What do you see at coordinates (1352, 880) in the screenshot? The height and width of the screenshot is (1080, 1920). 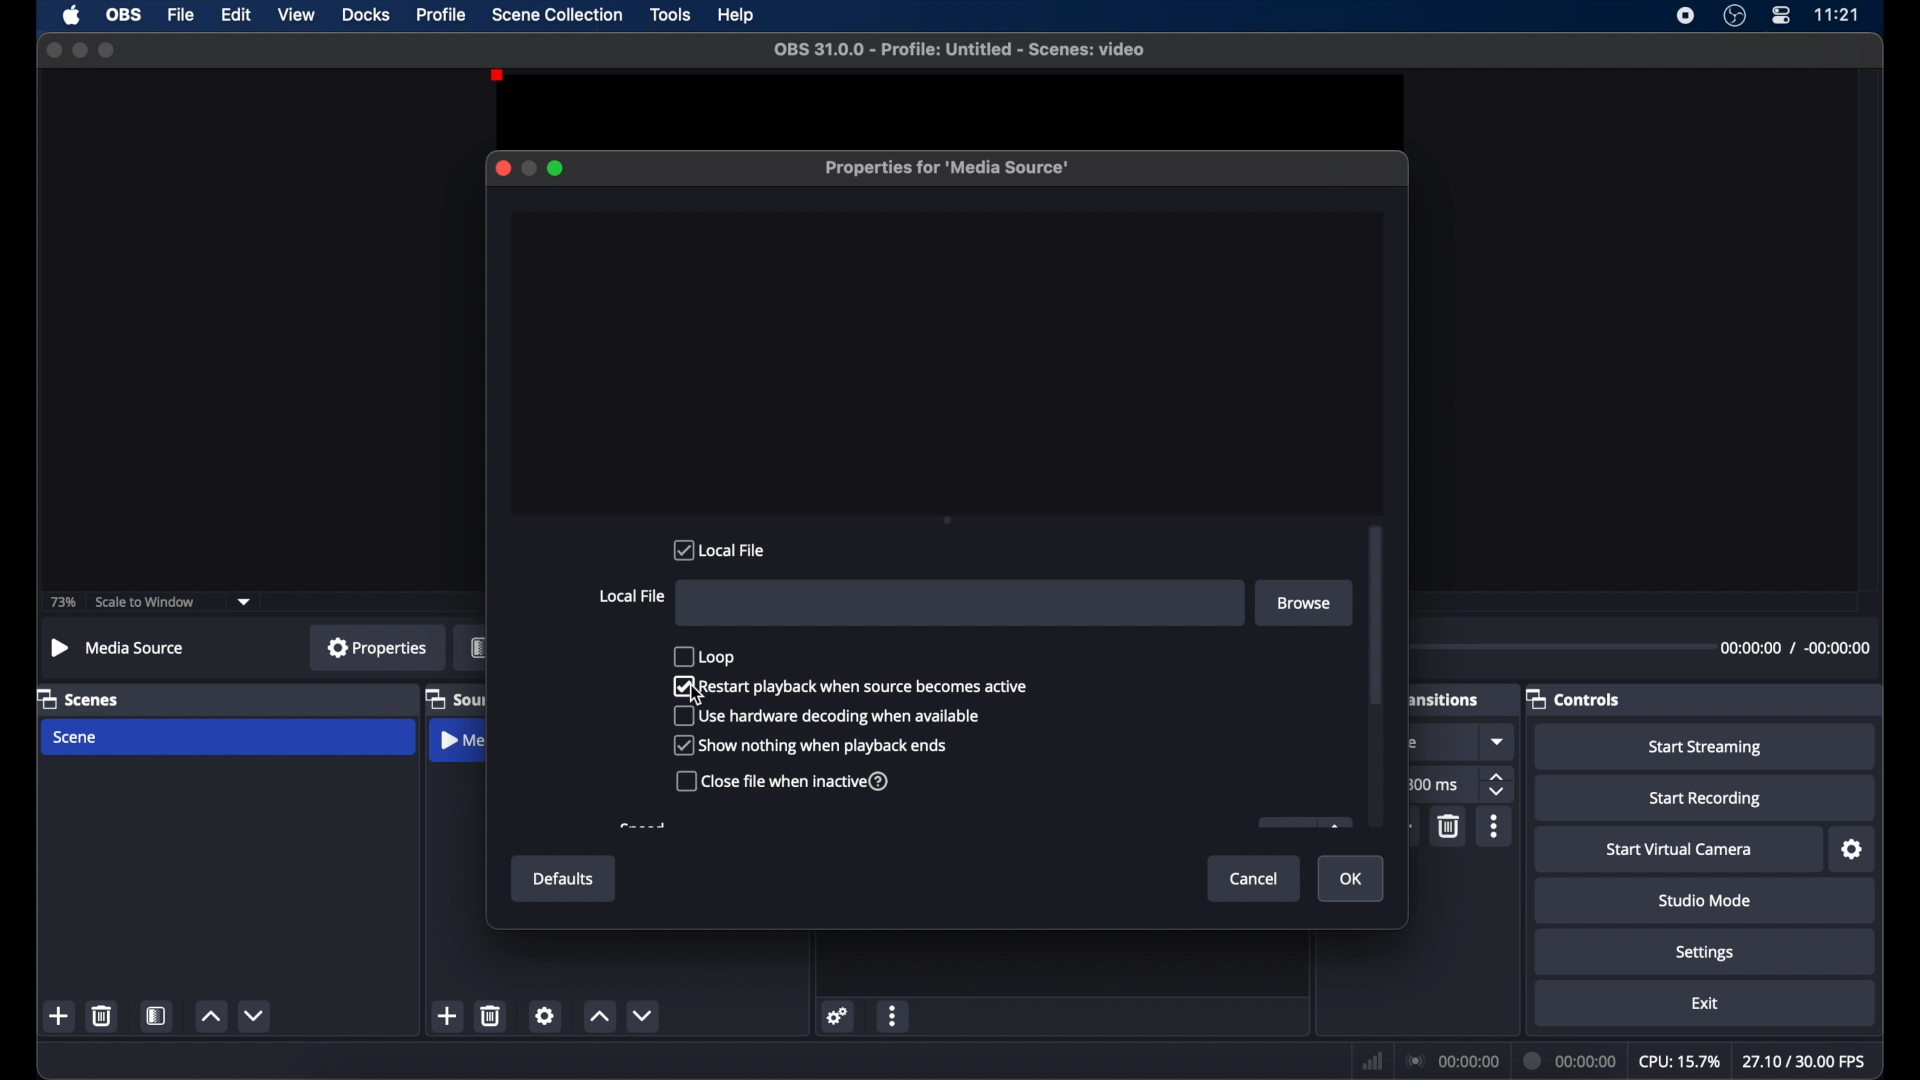 I see `ok` at bounding box center [1352, 880].